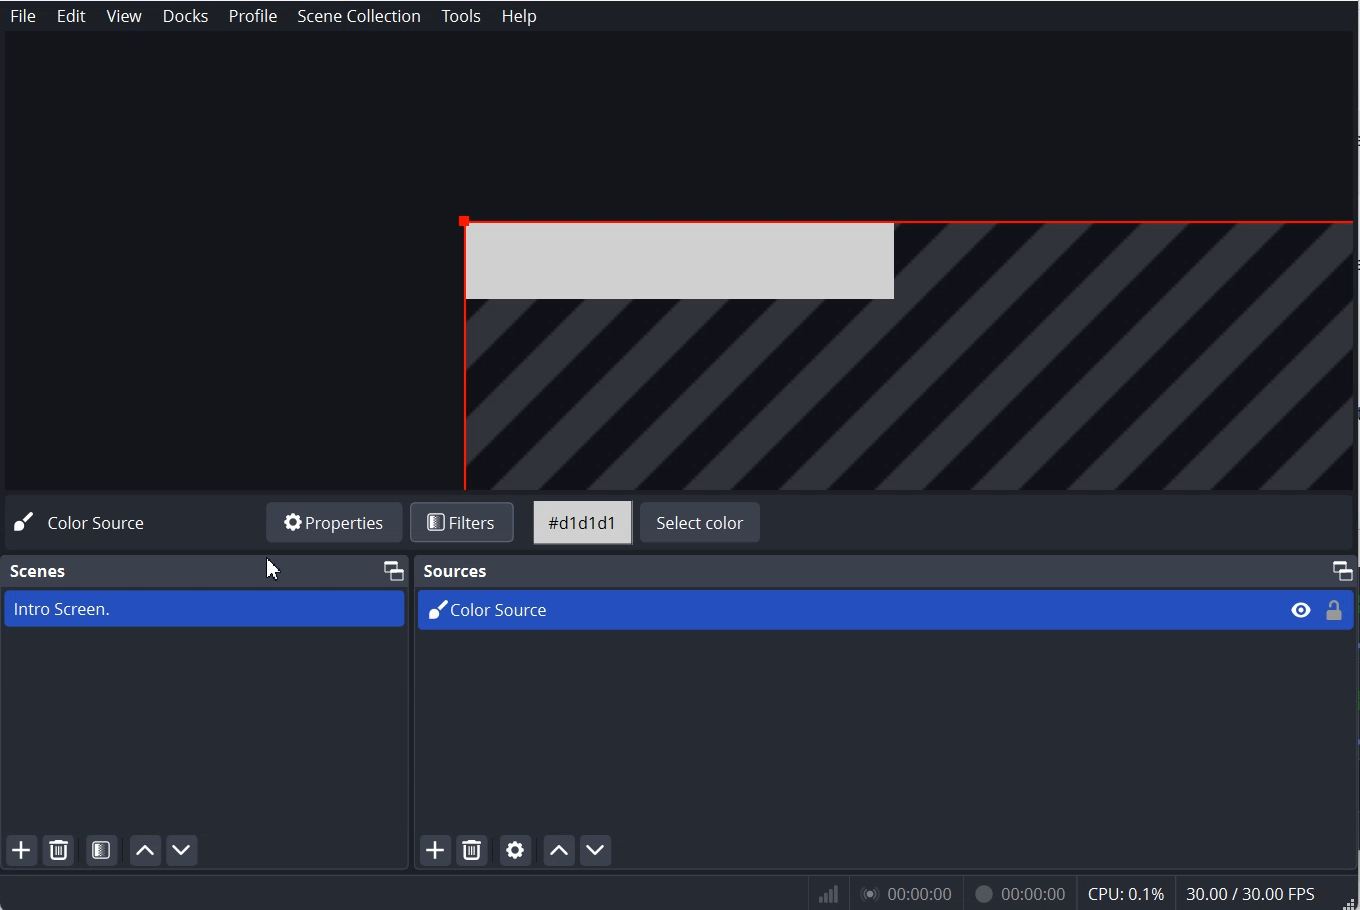  Describe the element at coordinates (40, 571) in the screenshot. I see `Scene` at that location.